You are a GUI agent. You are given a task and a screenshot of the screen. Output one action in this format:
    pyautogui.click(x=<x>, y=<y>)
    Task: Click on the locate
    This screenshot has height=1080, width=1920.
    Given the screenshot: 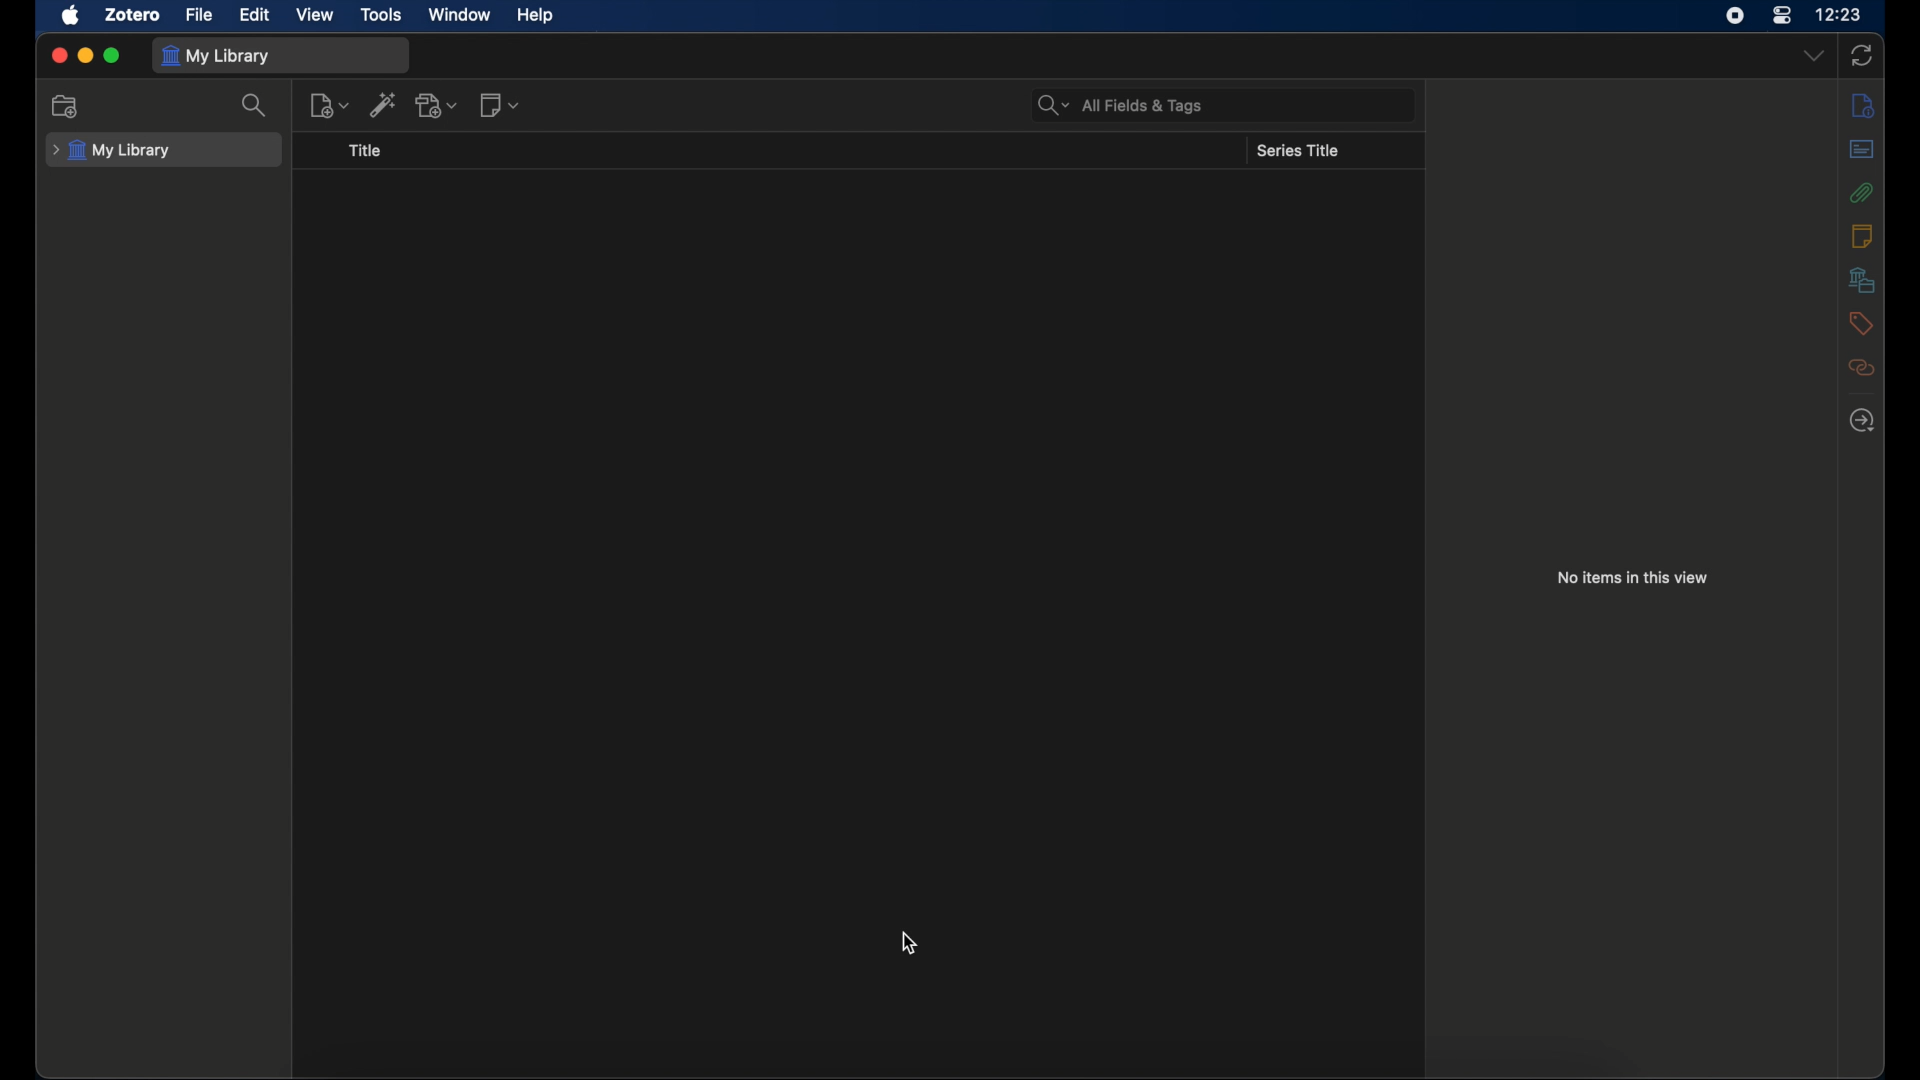 What is the action you would take?
    pyautogui.click(x=1862, y=421)
    